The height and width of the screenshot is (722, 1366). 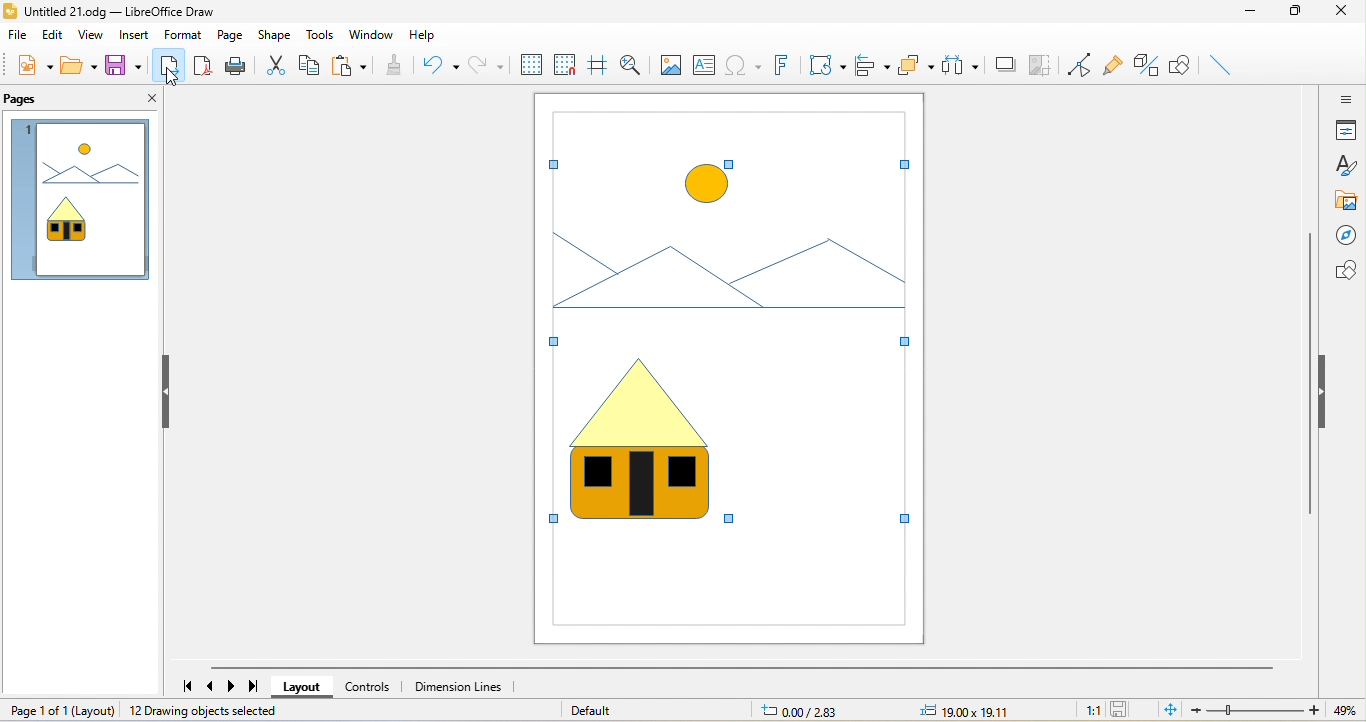 I want to click on zoom and pan, so click(x=632, y=63).